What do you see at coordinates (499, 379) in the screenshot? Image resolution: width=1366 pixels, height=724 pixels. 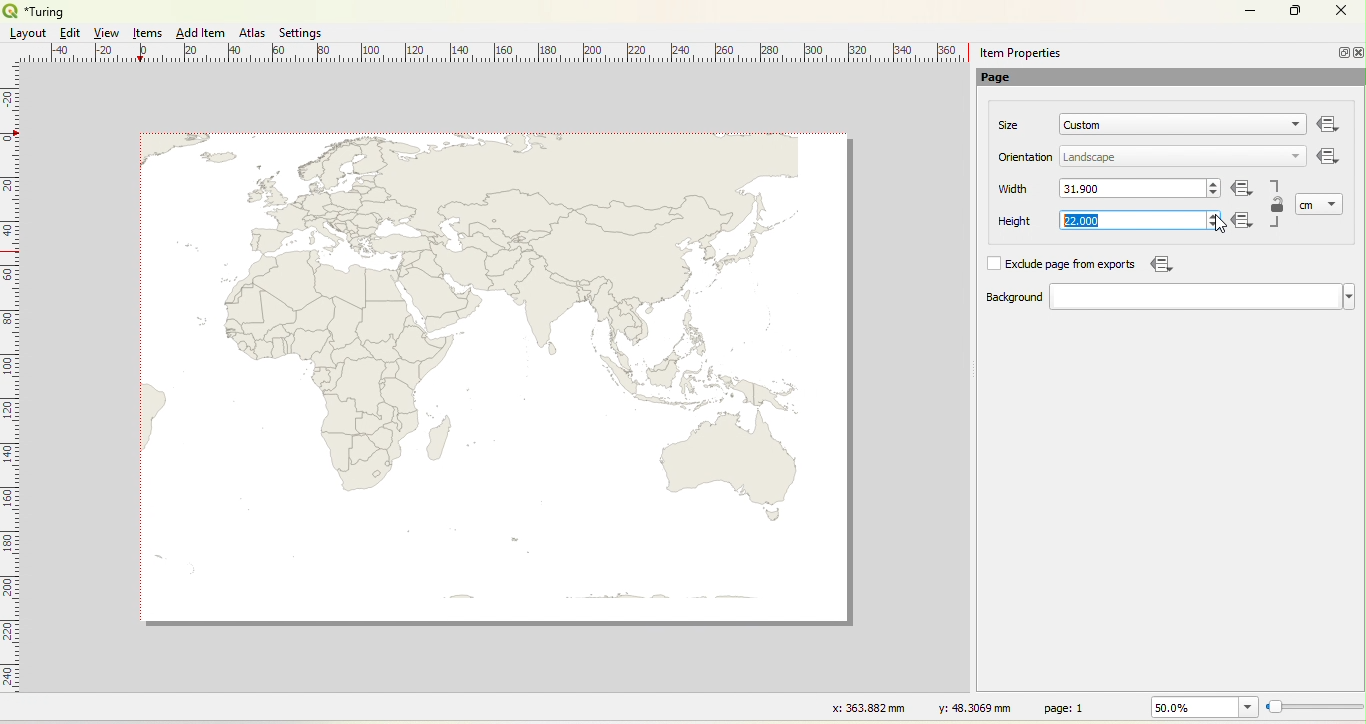 I see `map` at bounding box center [499, 379].